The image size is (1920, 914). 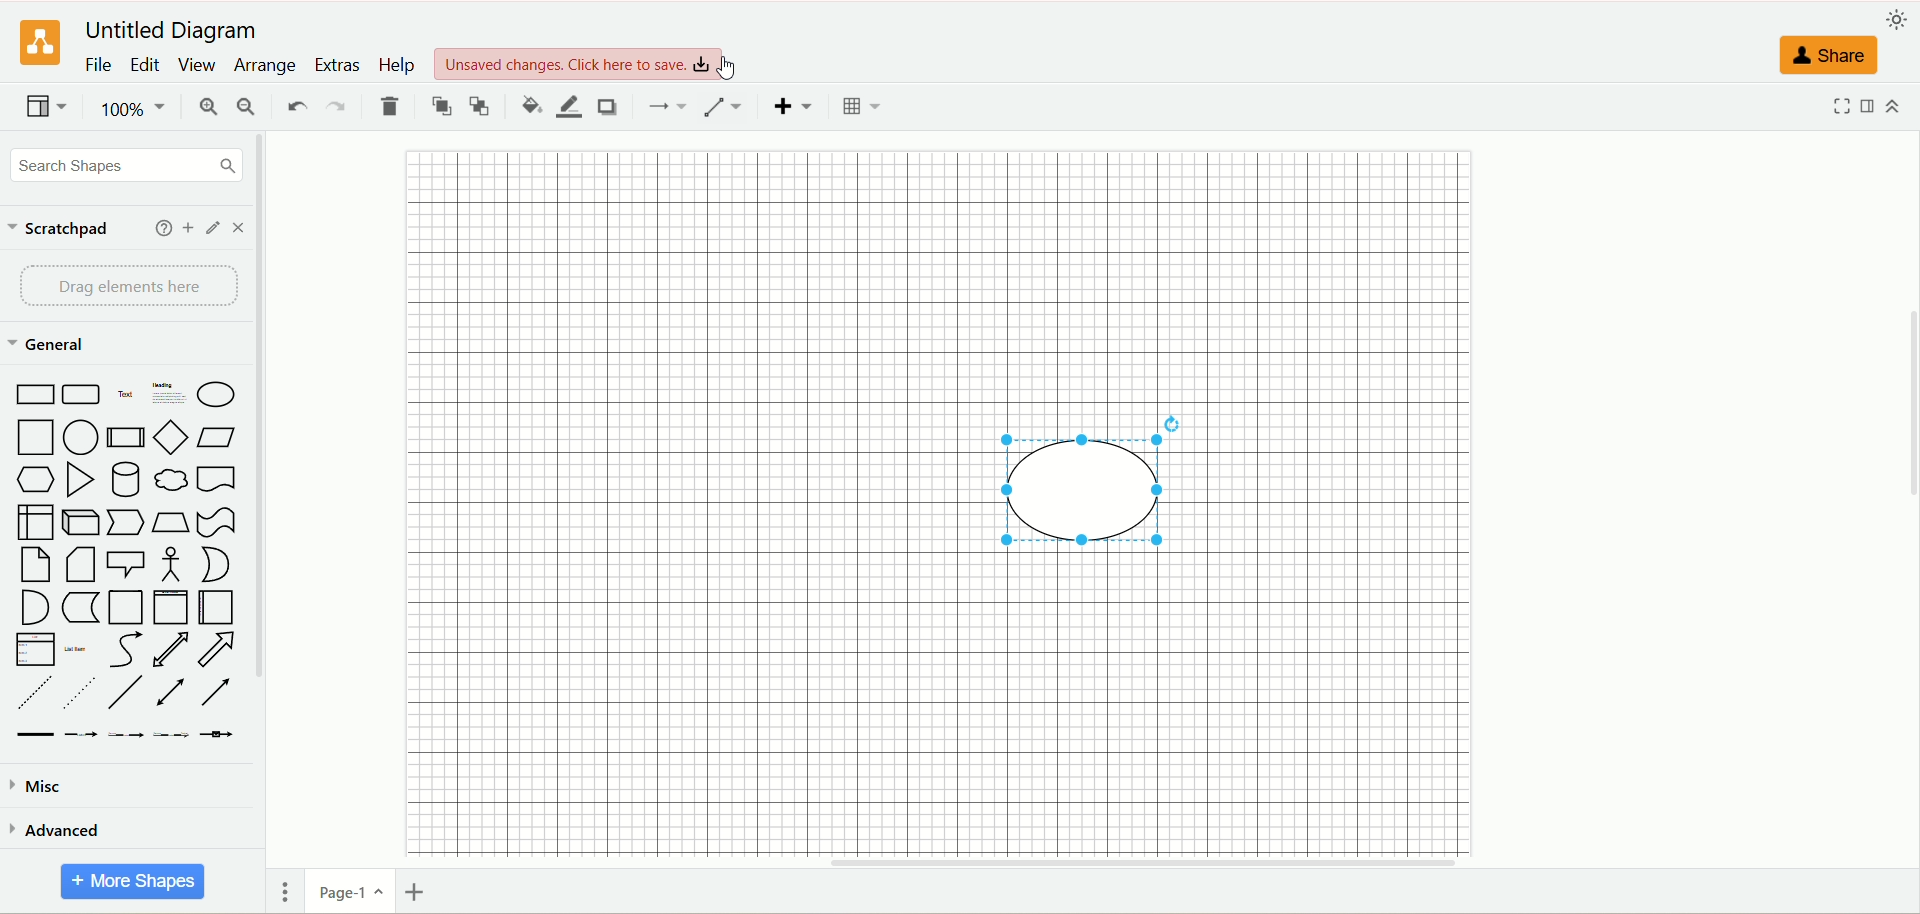 I want to click on add, so click(x=187, y=229).